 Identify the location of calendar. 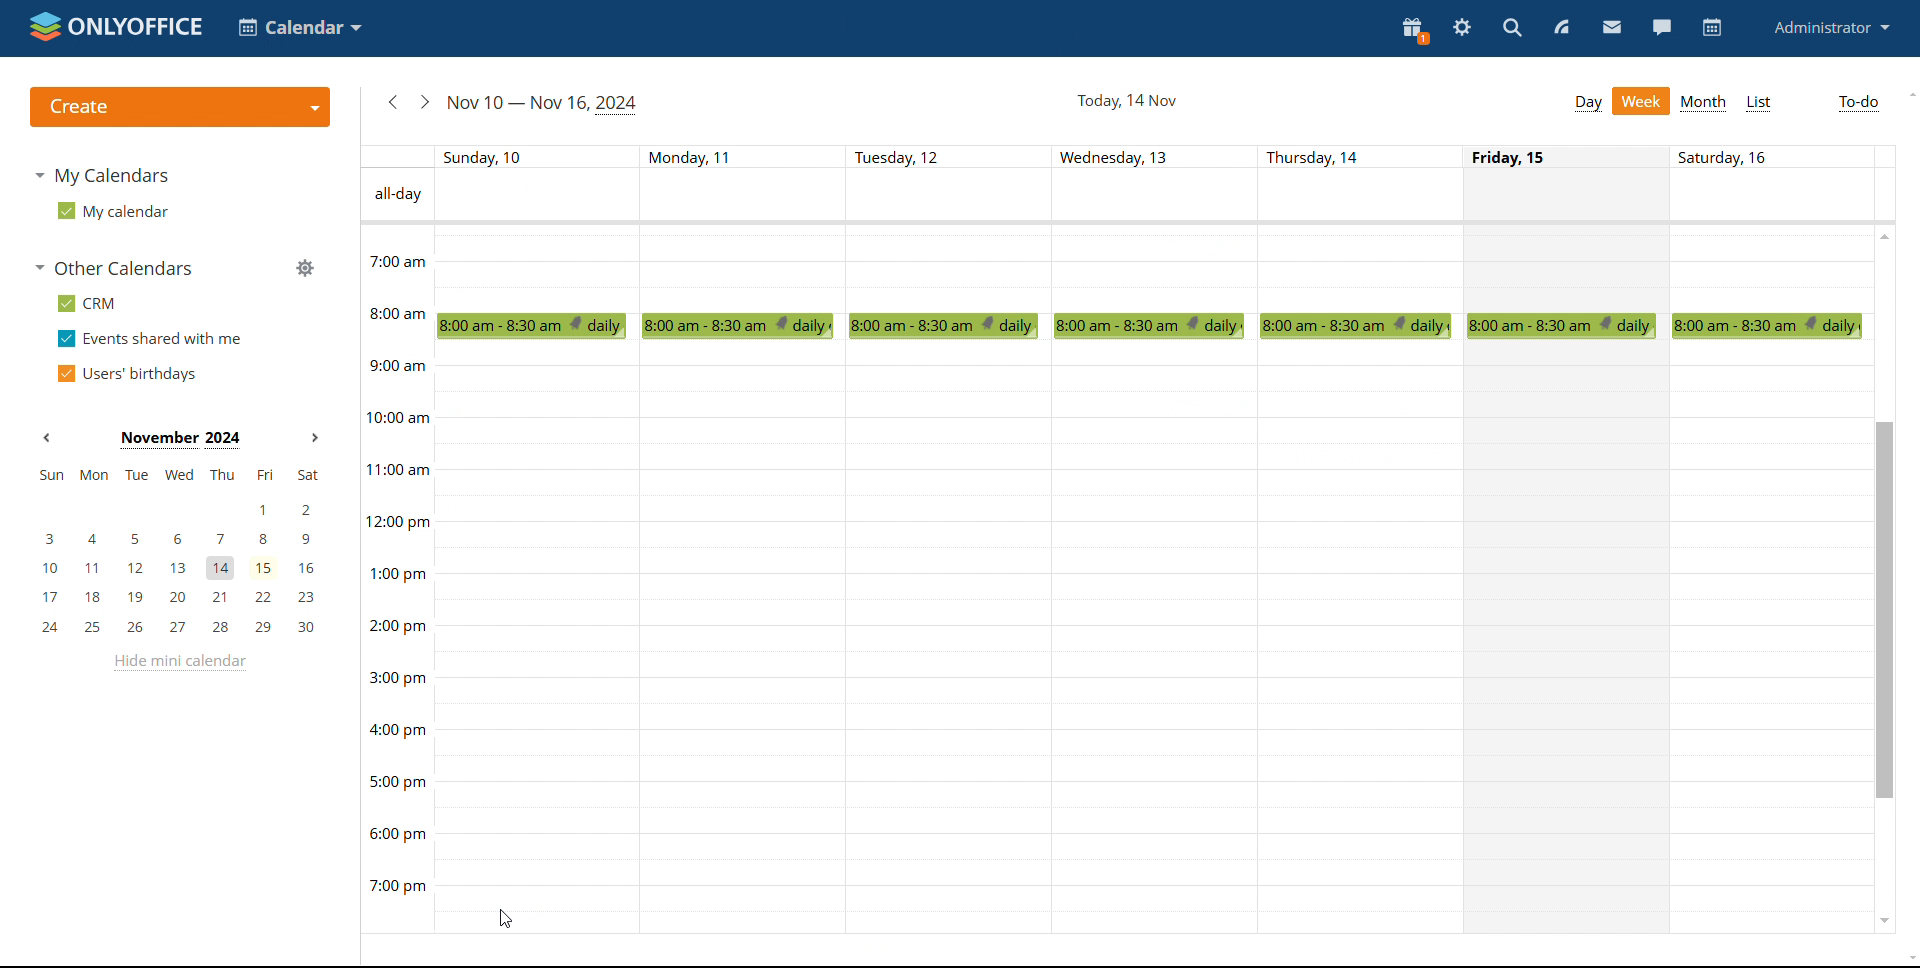
(1712, 28).